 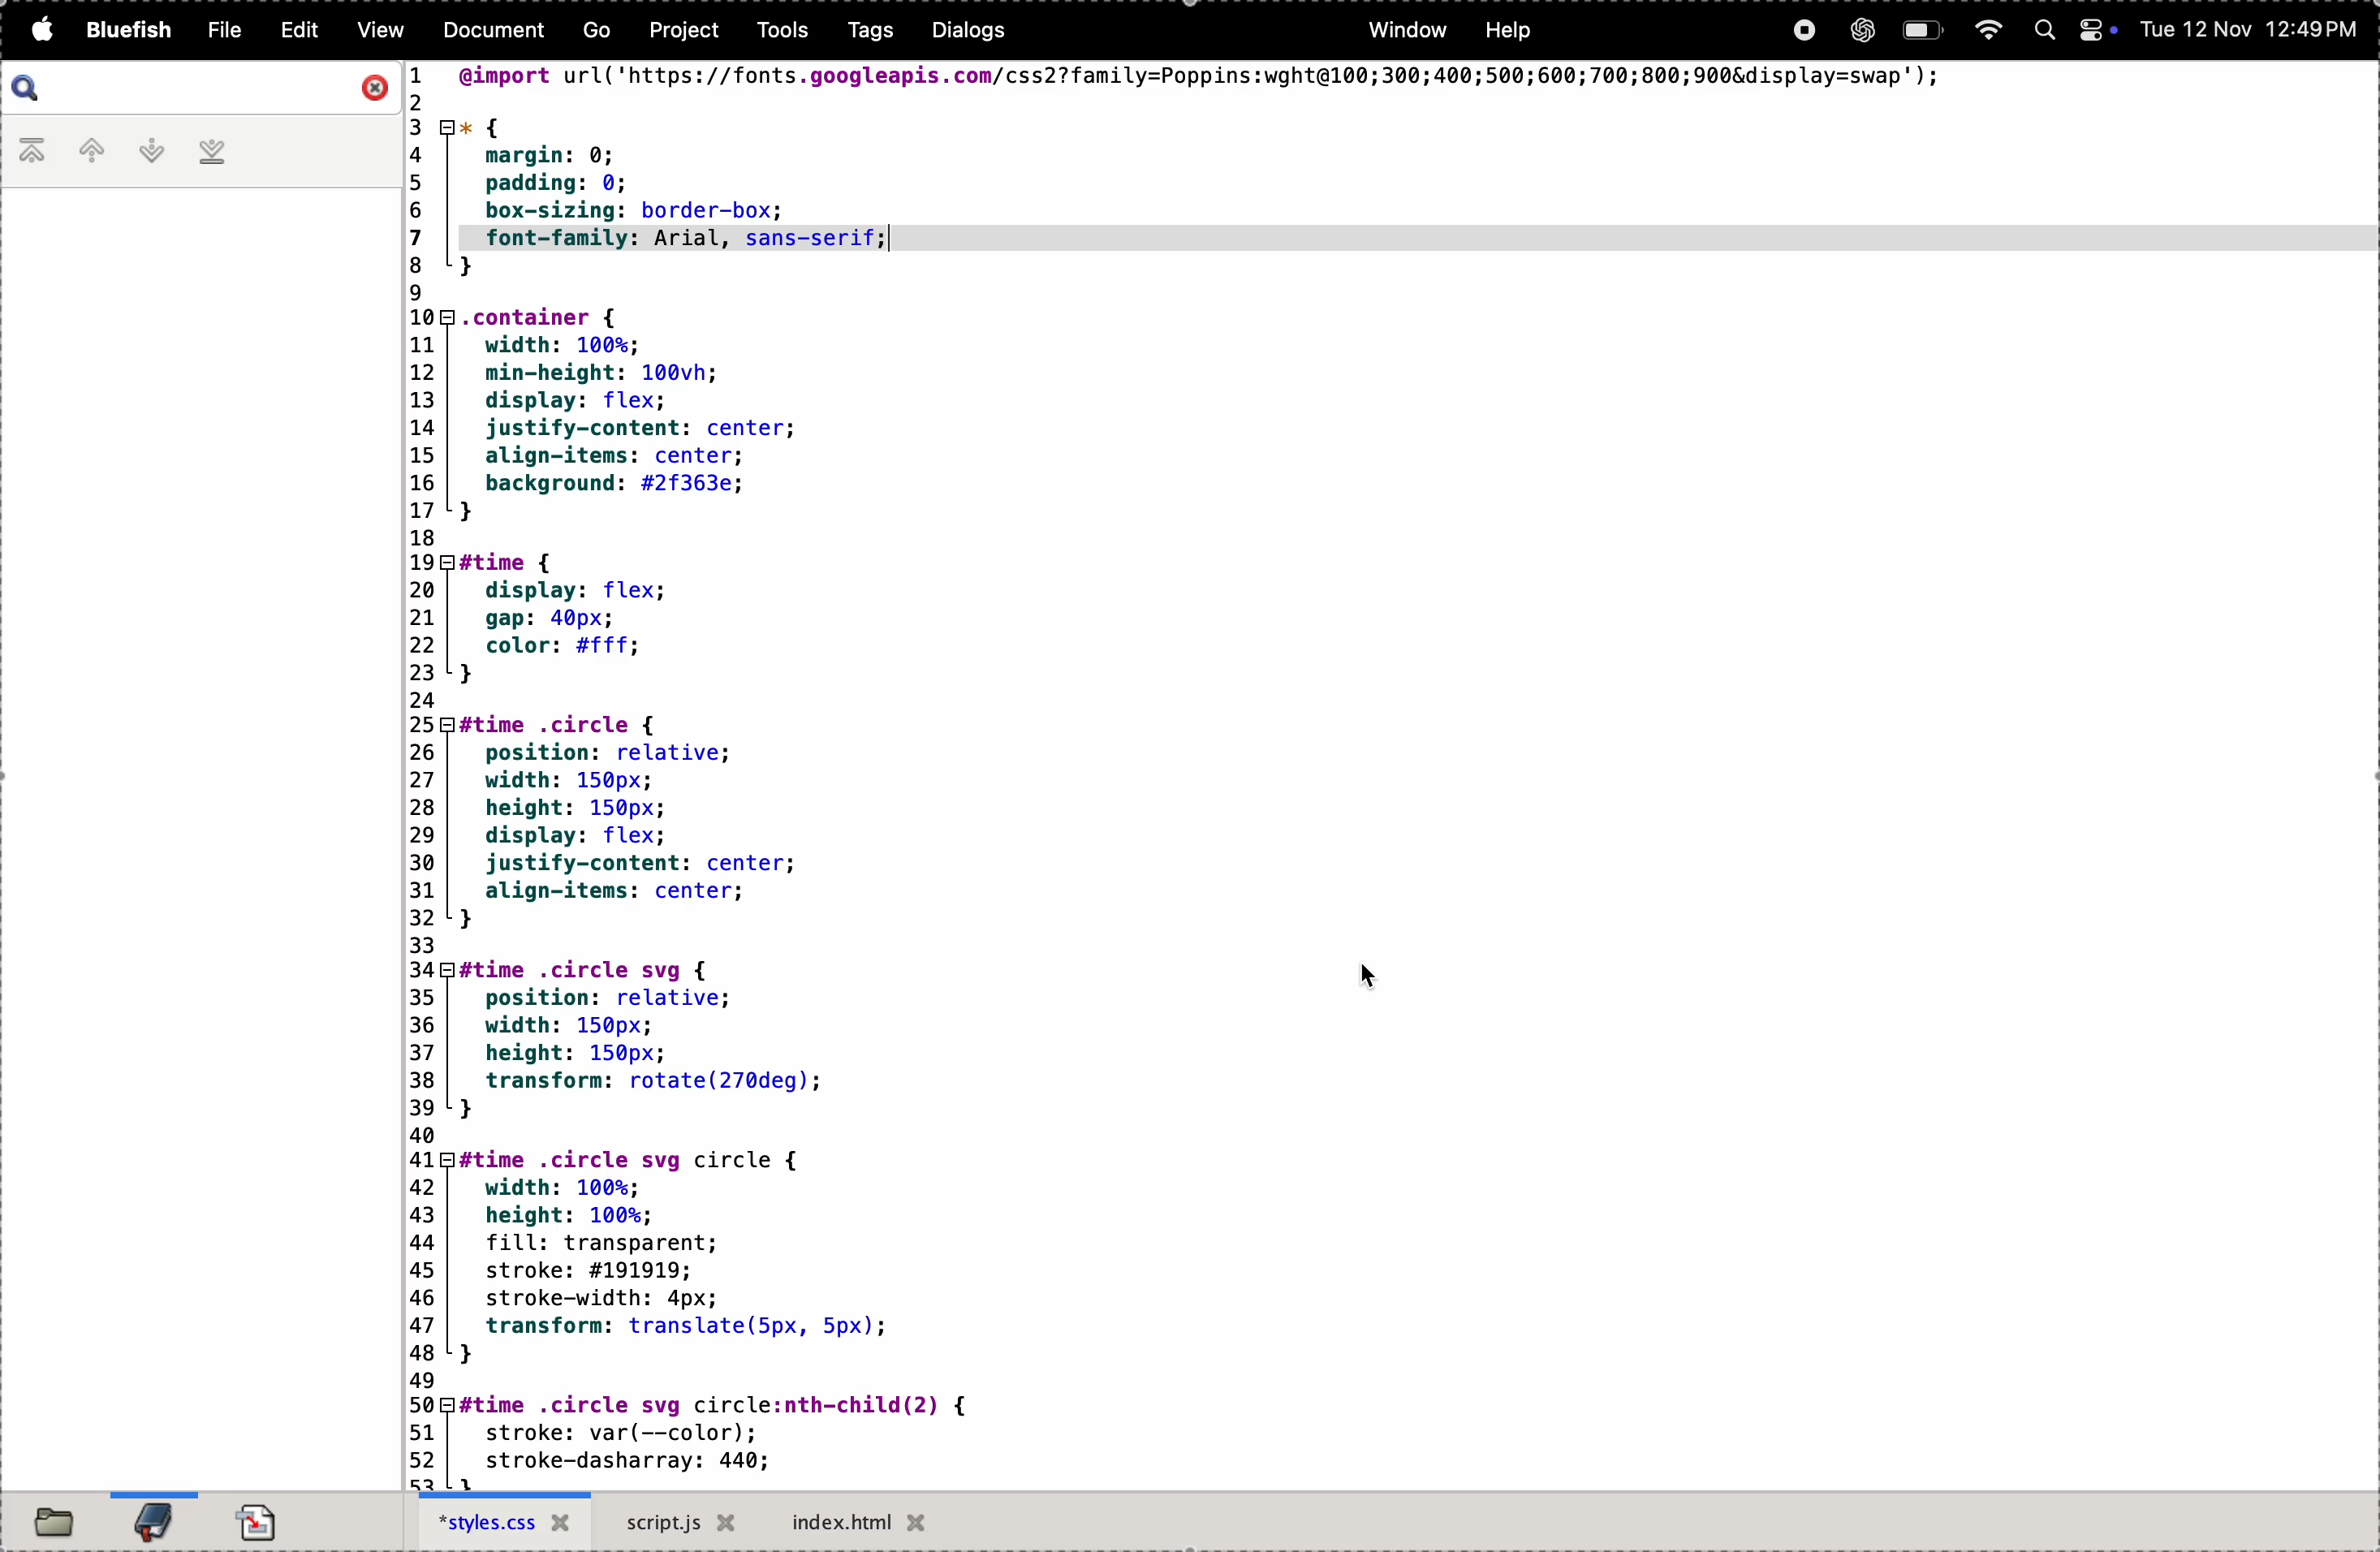 What do you see at coordinates (1988, 31) in the screenshot?
I see `wifi` at bounding box center [1988, 31].